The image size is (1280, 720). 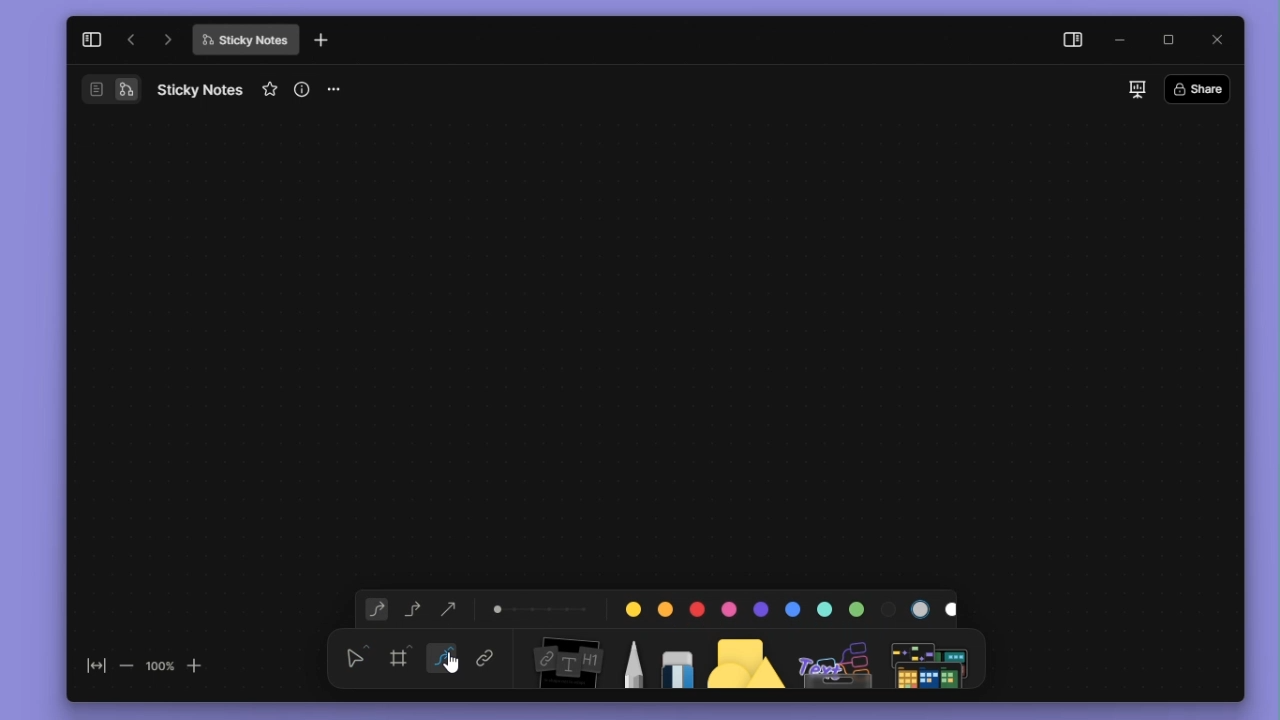 I want to click on file name, so click(x=200, y=89).